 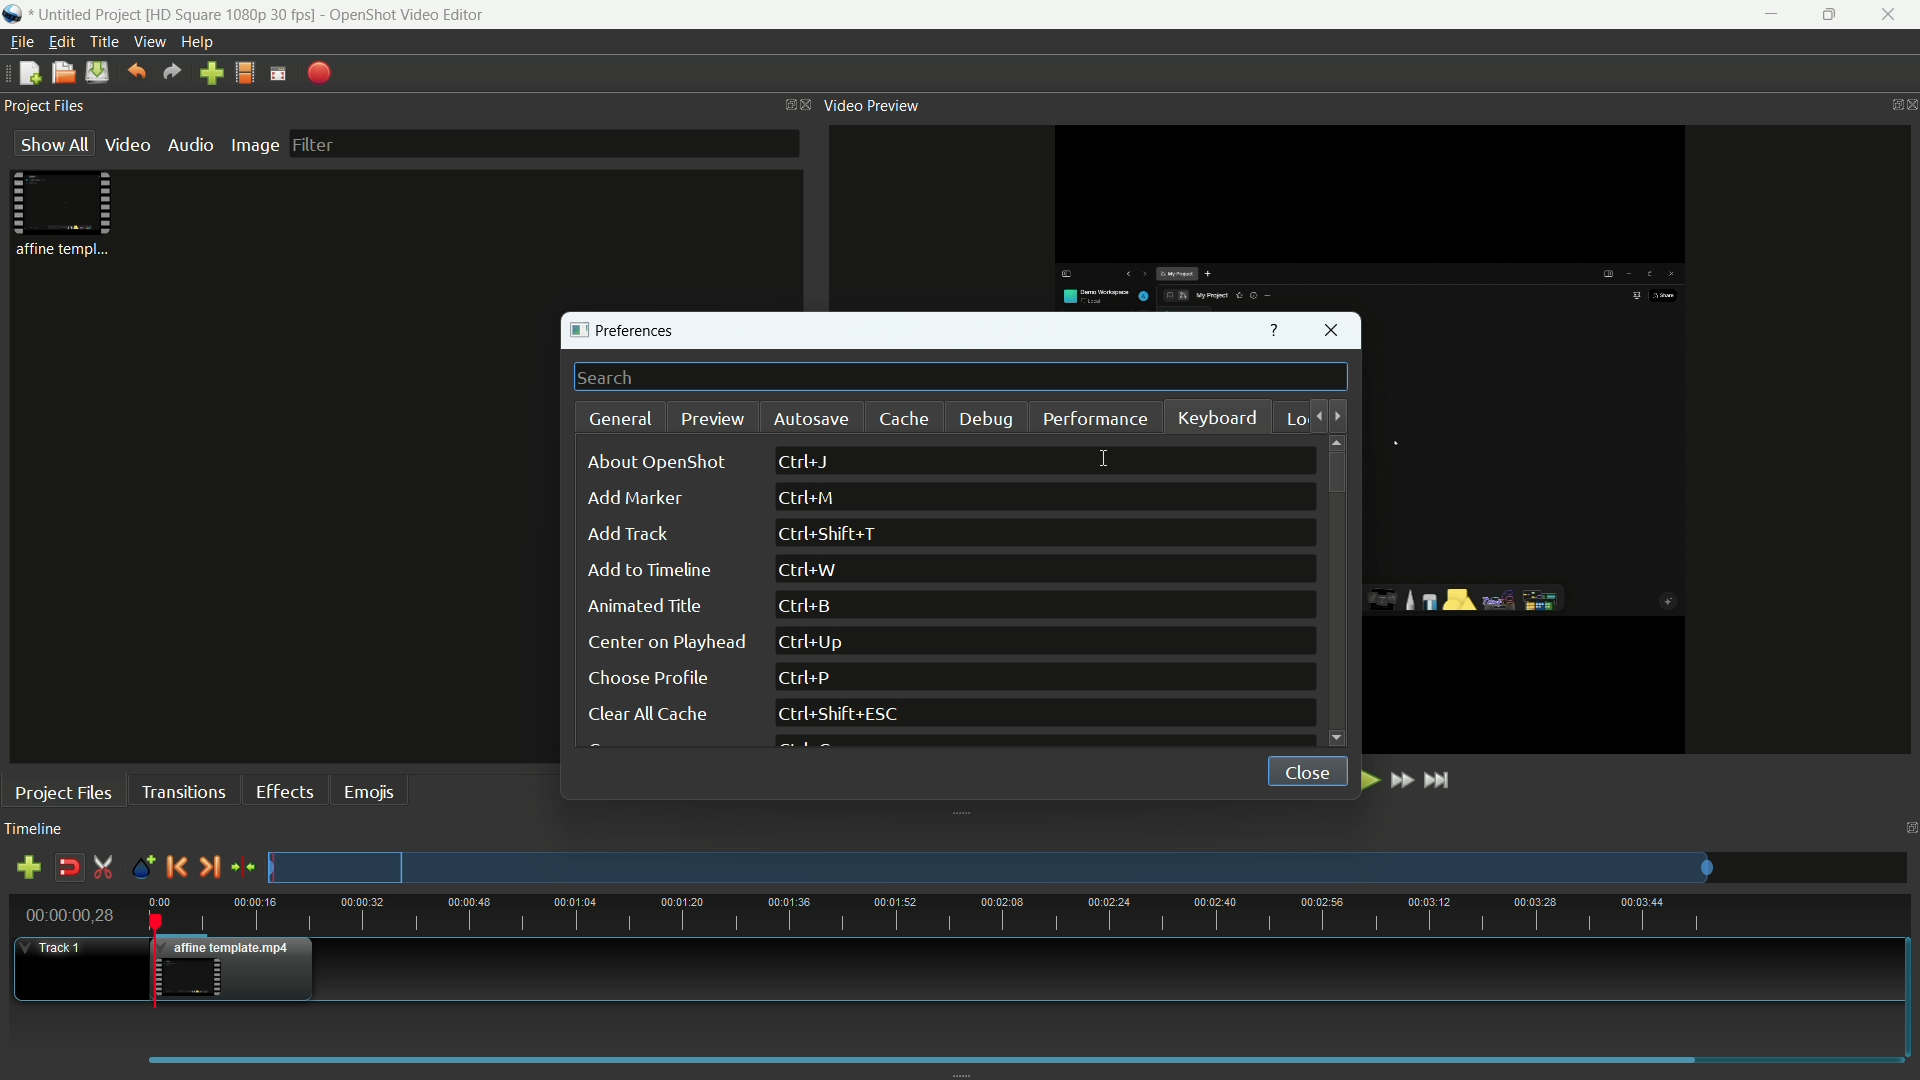 I want to click on center the timeline on the playhead, so click(x=243, y=866).